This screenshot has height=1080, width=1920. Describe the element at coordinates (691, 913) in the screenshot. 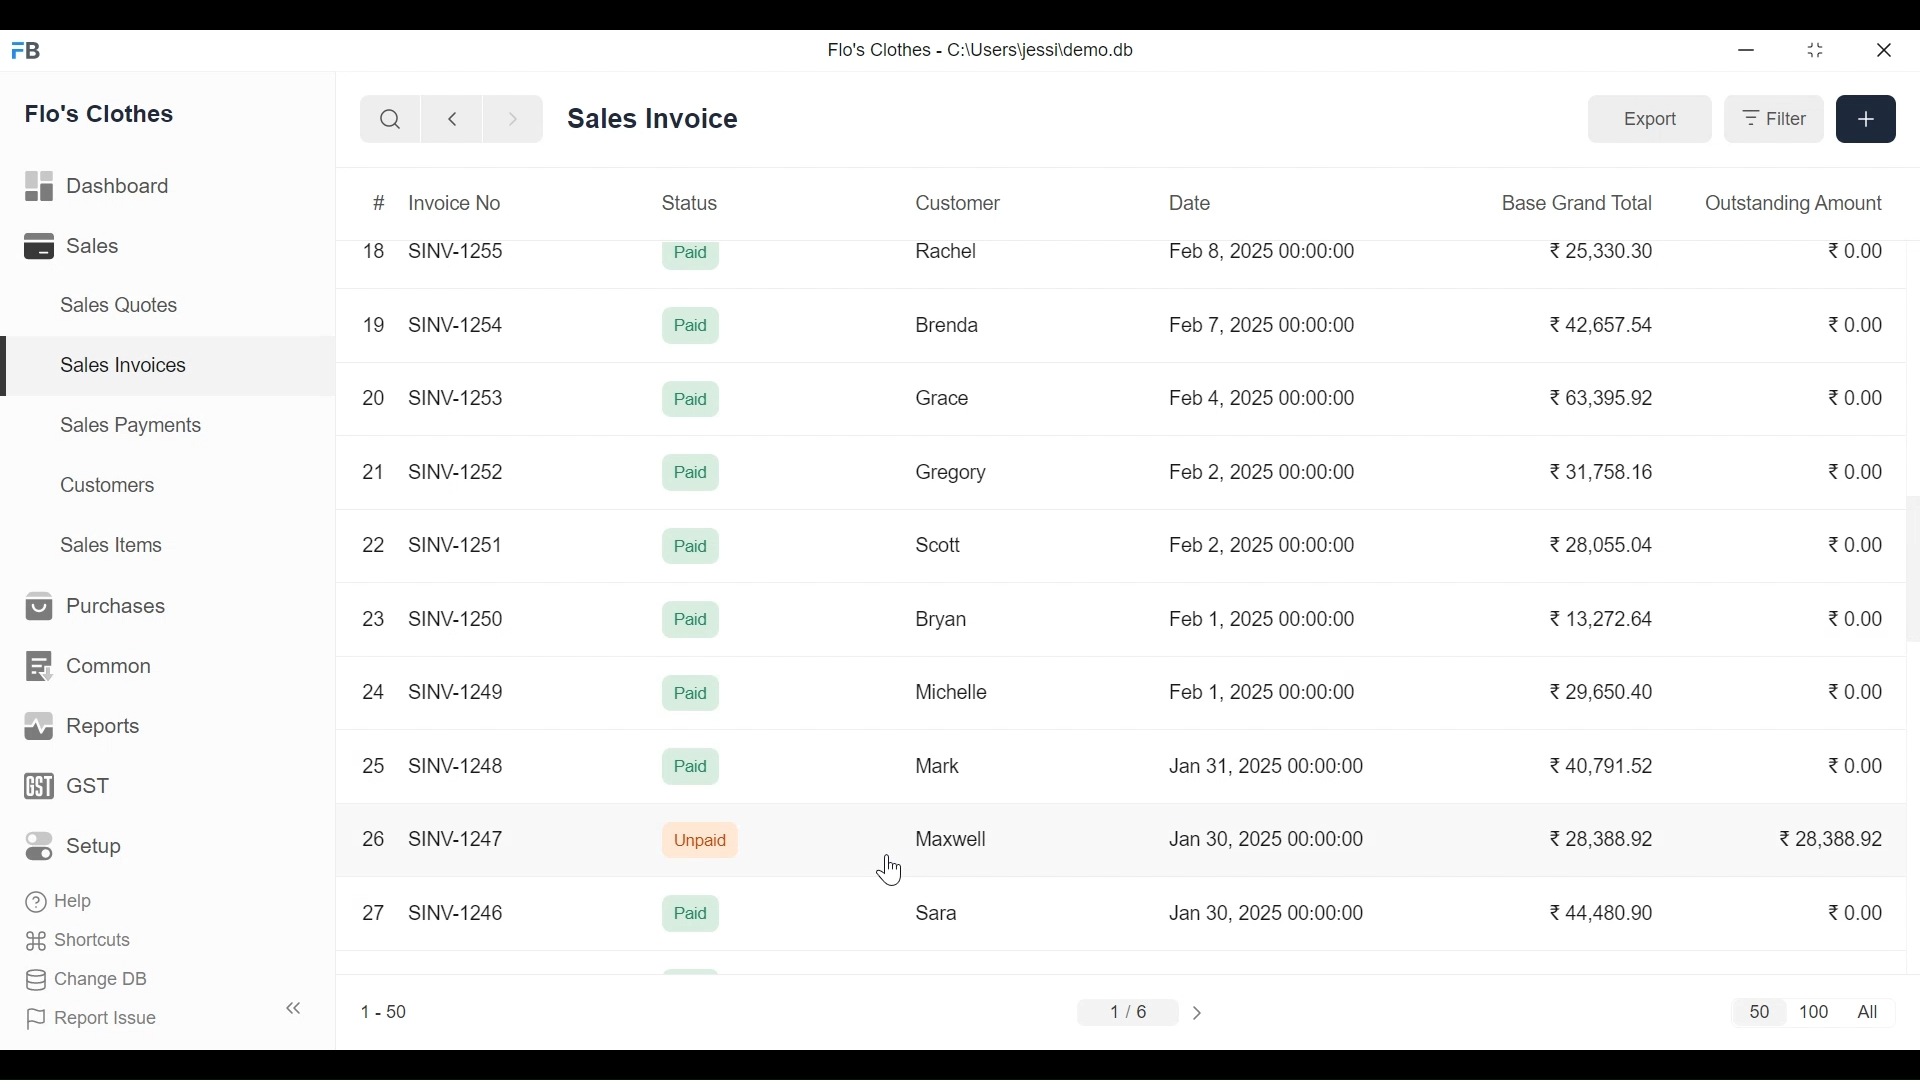

I see `Paid` at that location.